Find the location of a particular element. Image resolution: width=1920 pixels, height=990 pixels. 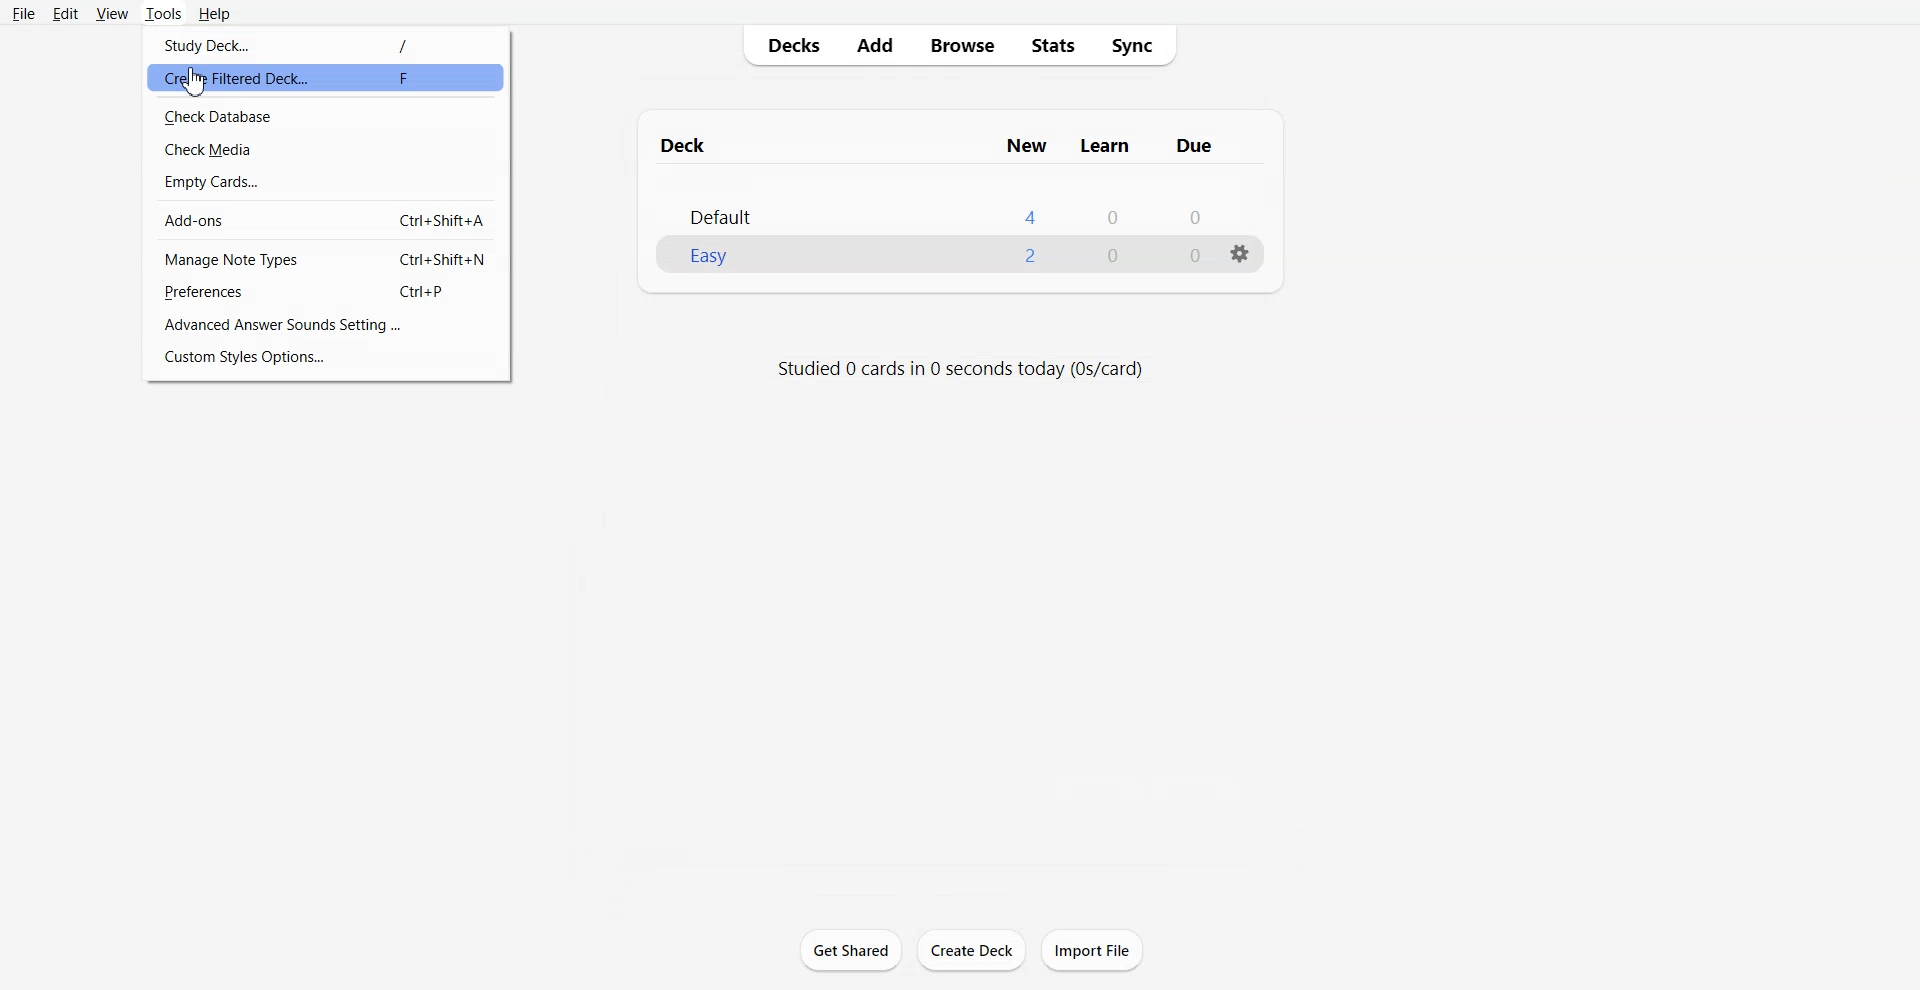

studied 0 cards in 0 seconds today (0s/card) is located at coordinates (960, 365).